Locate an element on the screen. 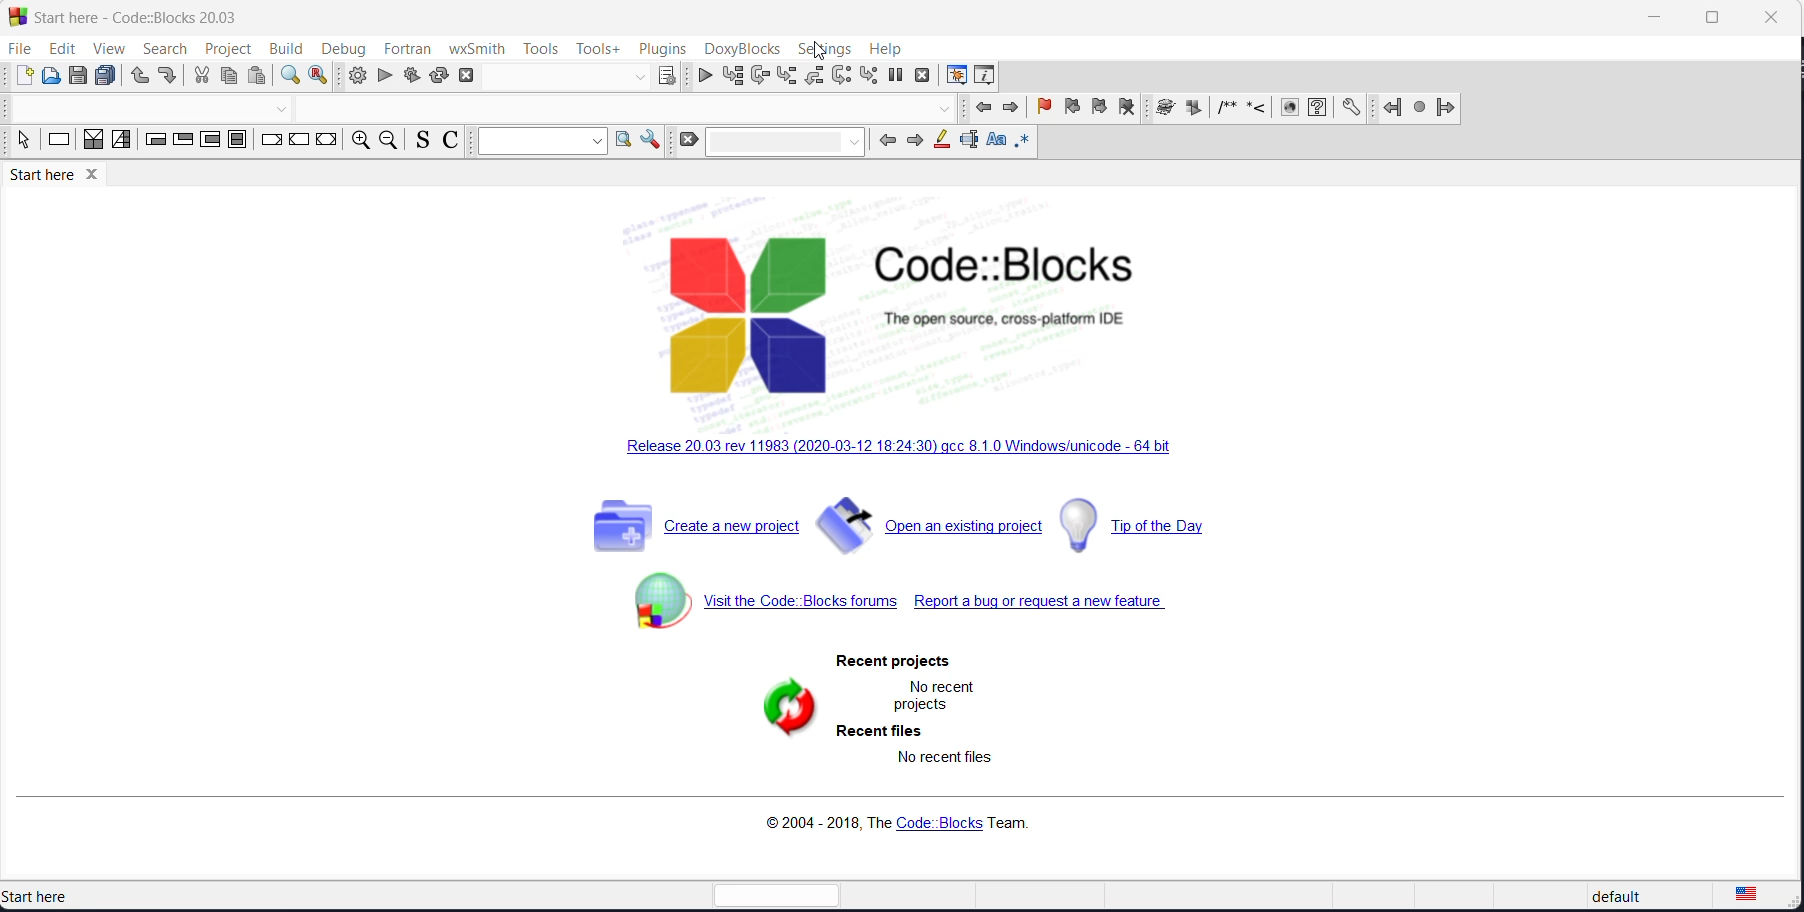 Image resolution: width=1804 pixels, height=912 pixels. debugging window is located at coordinates (956, 74).